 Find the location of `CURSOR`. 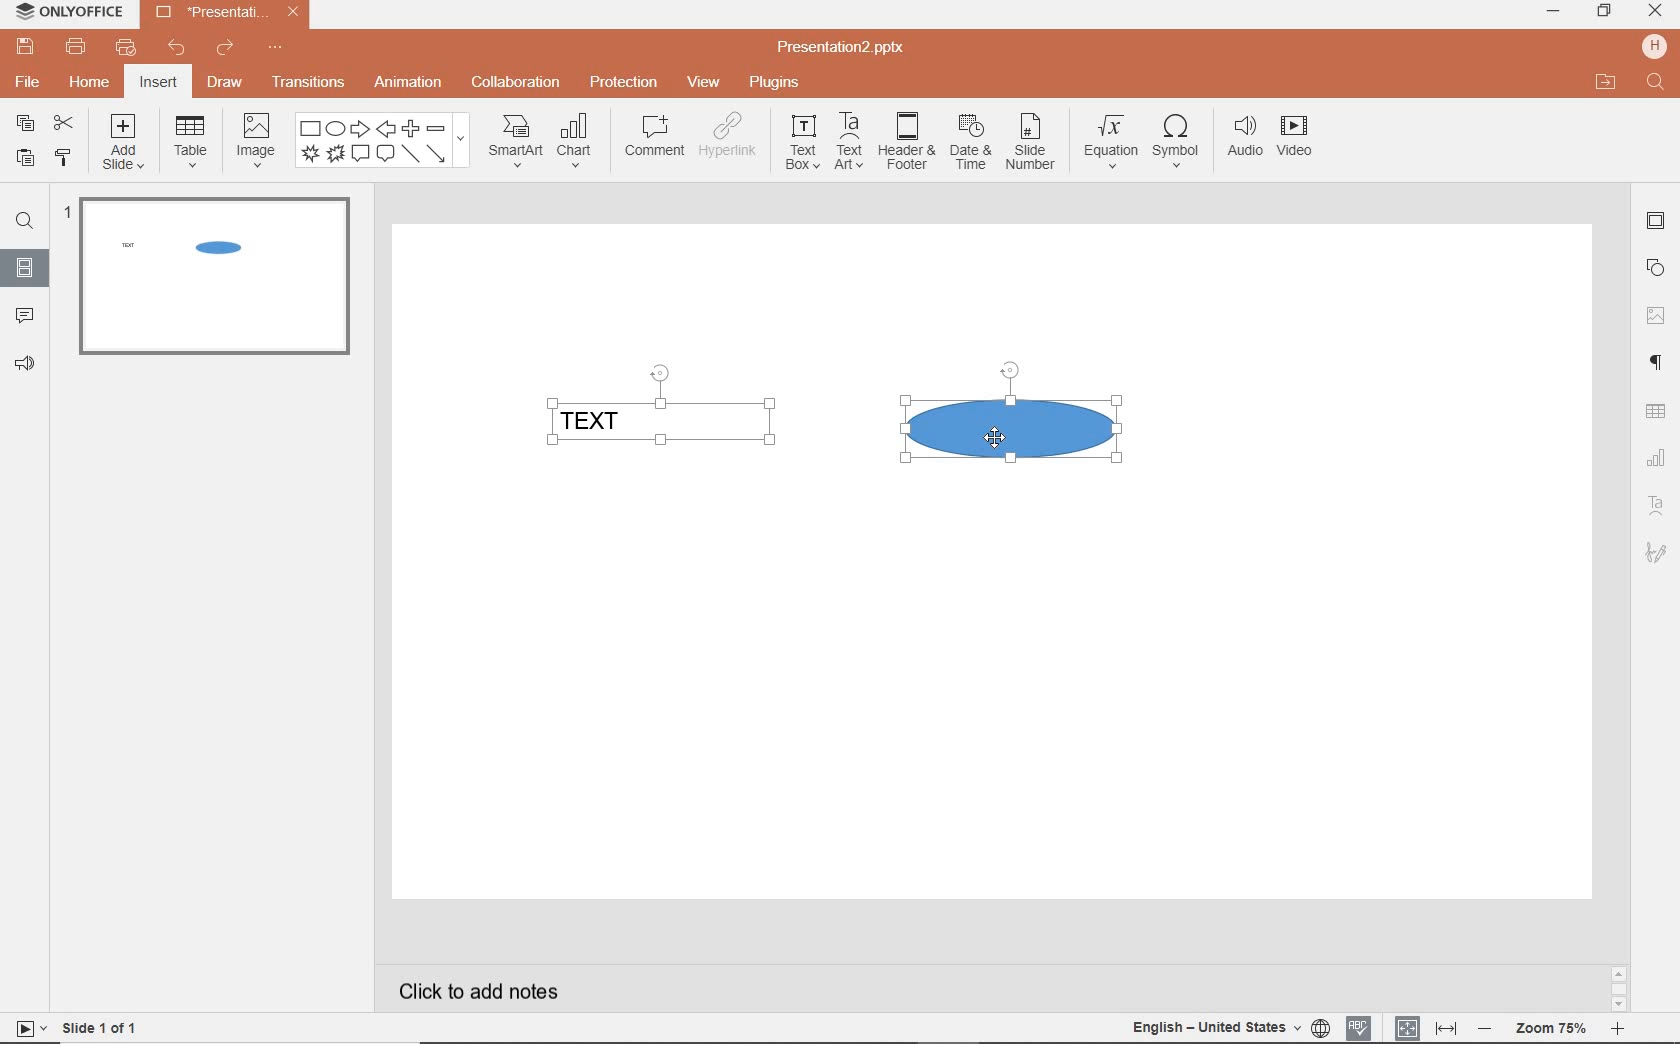

CURSOR is located at coordinates (997, 432).